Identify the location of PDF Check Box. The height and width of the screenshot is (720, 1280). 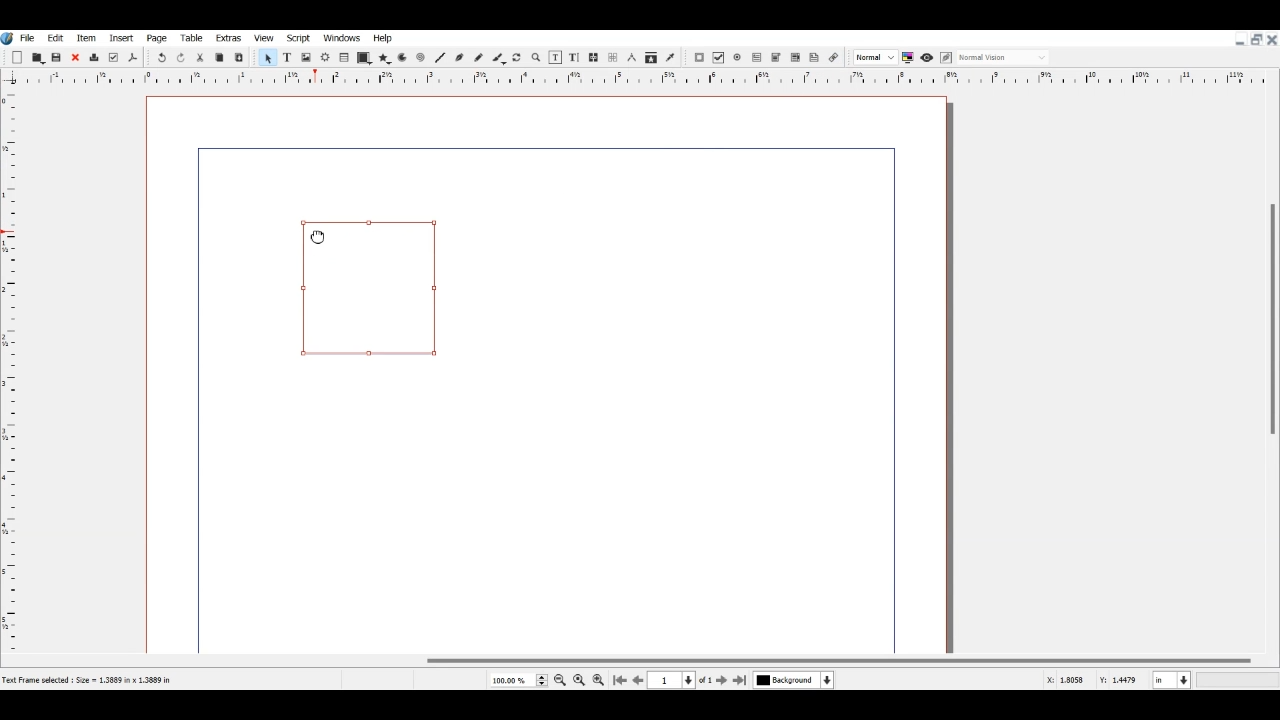
(719, 58).